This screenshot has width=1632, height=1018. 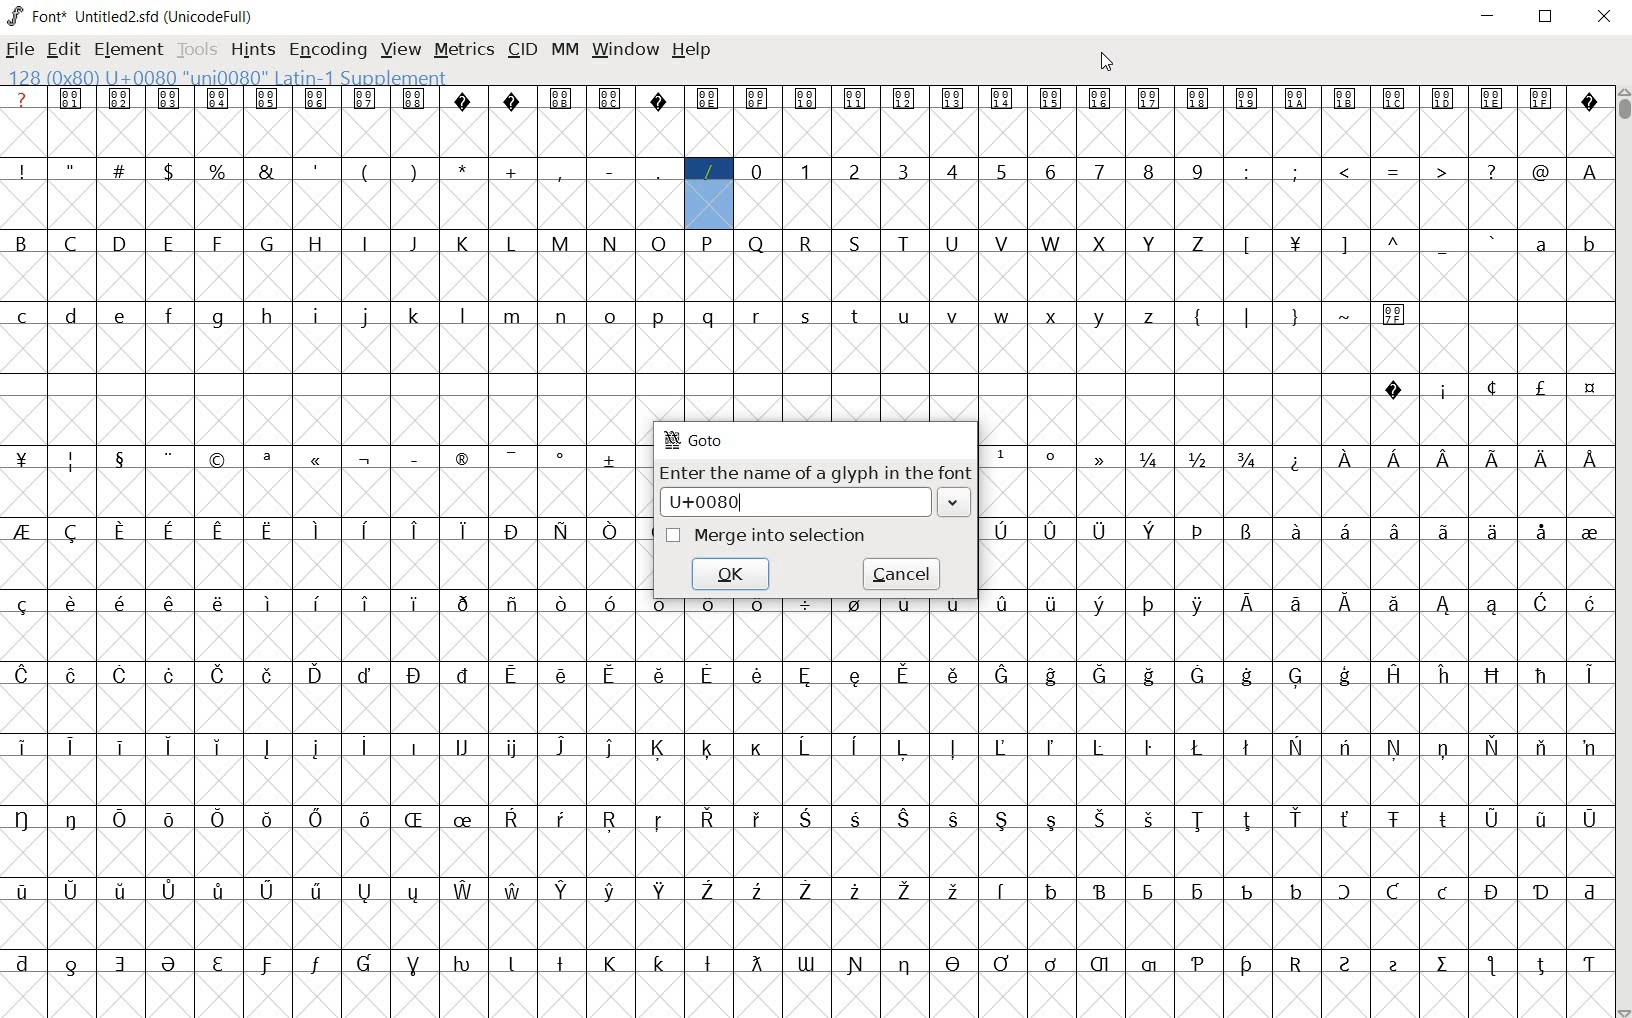 I want to click on glyph, so click(x=806, y=676).